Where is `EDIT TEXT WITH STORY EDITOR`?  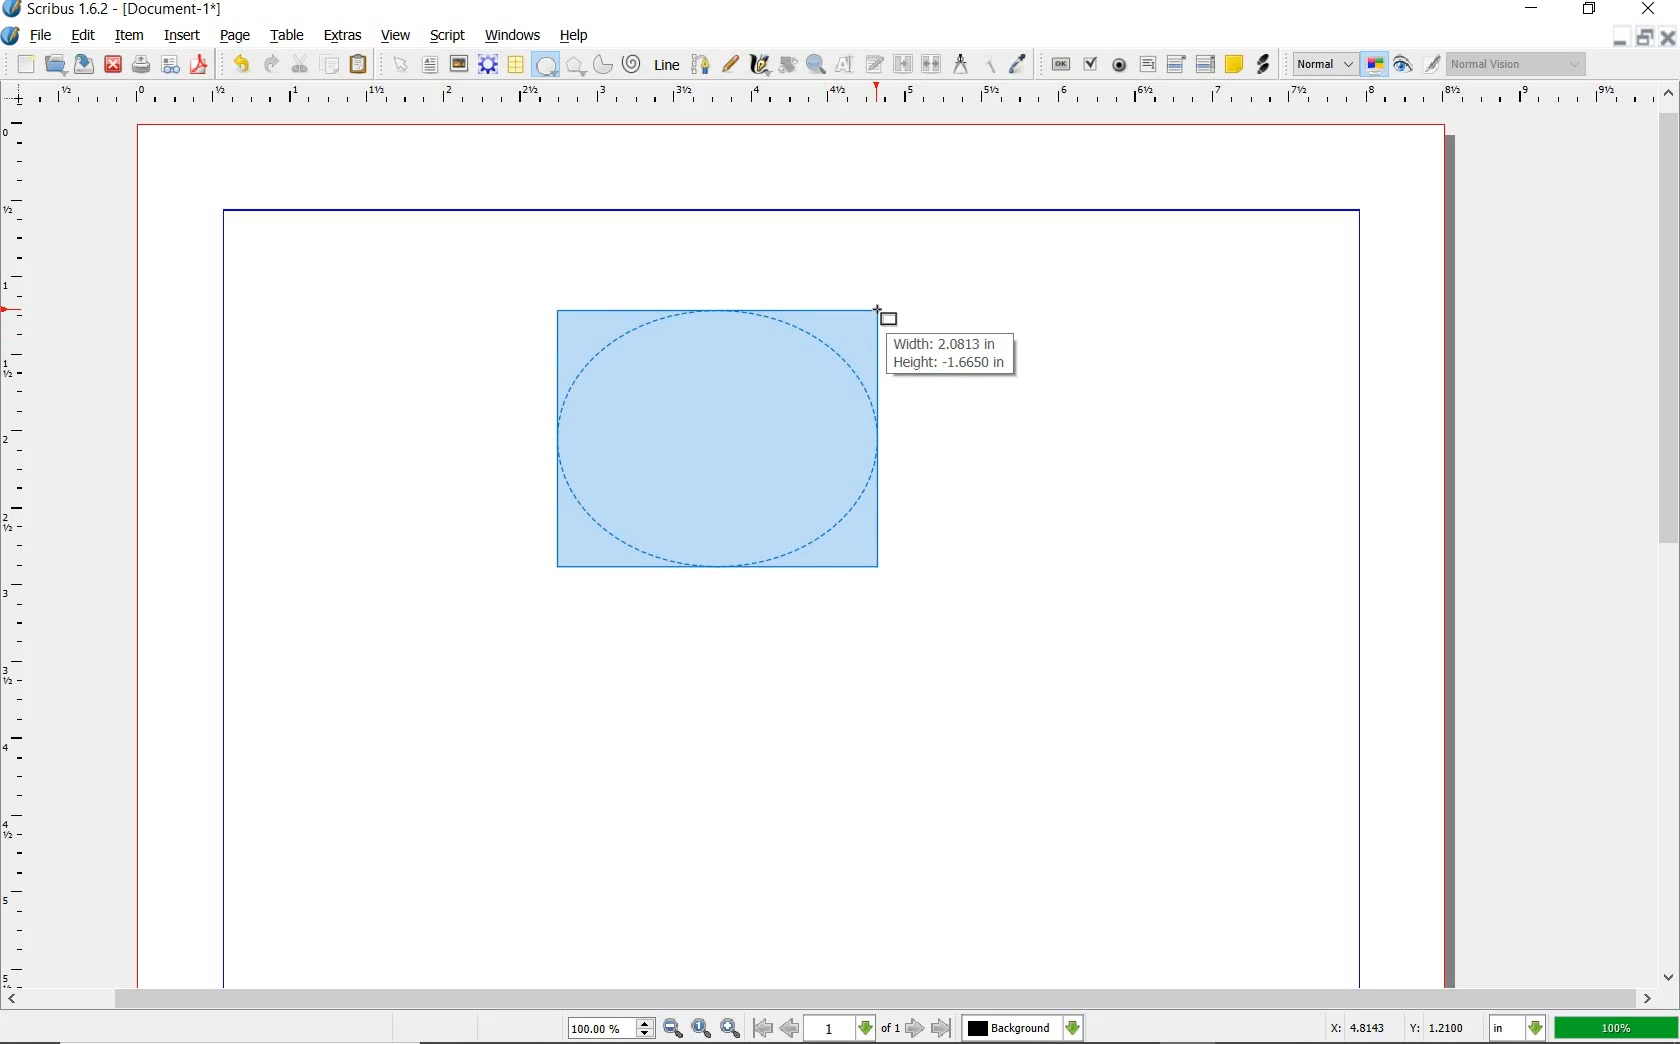
EDIT TEXT WITH STORY EDITOR is located at coordinates (875, 64).